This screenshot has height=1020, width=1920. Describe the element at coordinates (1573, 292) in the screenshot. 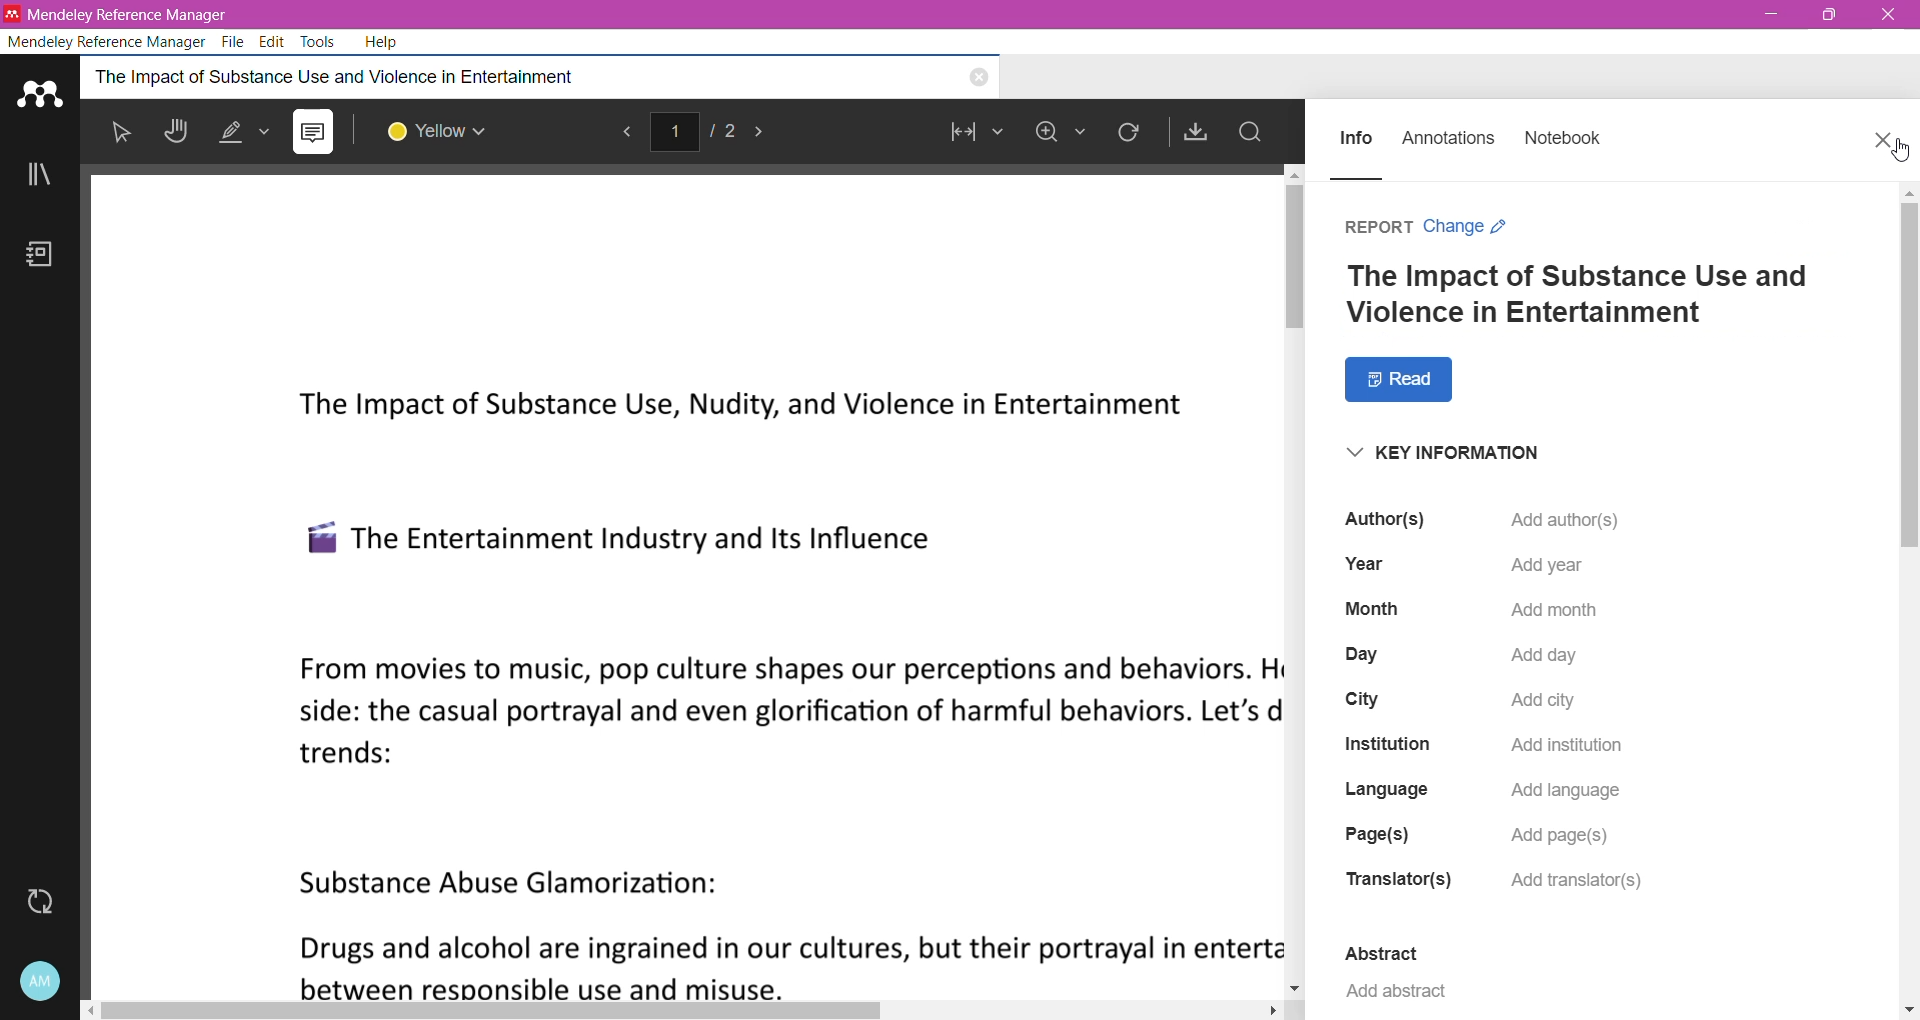

I see `Reference Title` at that location.